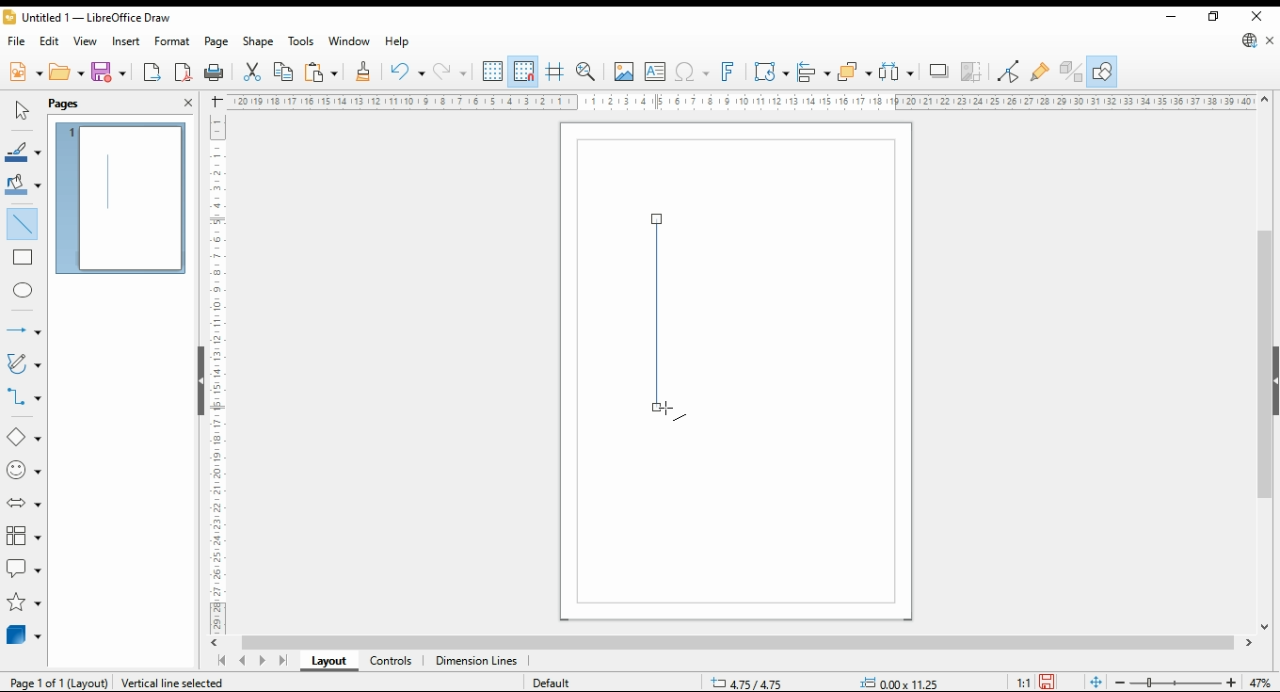  I want to click on 1:1 ratio, so click(1036, 680).